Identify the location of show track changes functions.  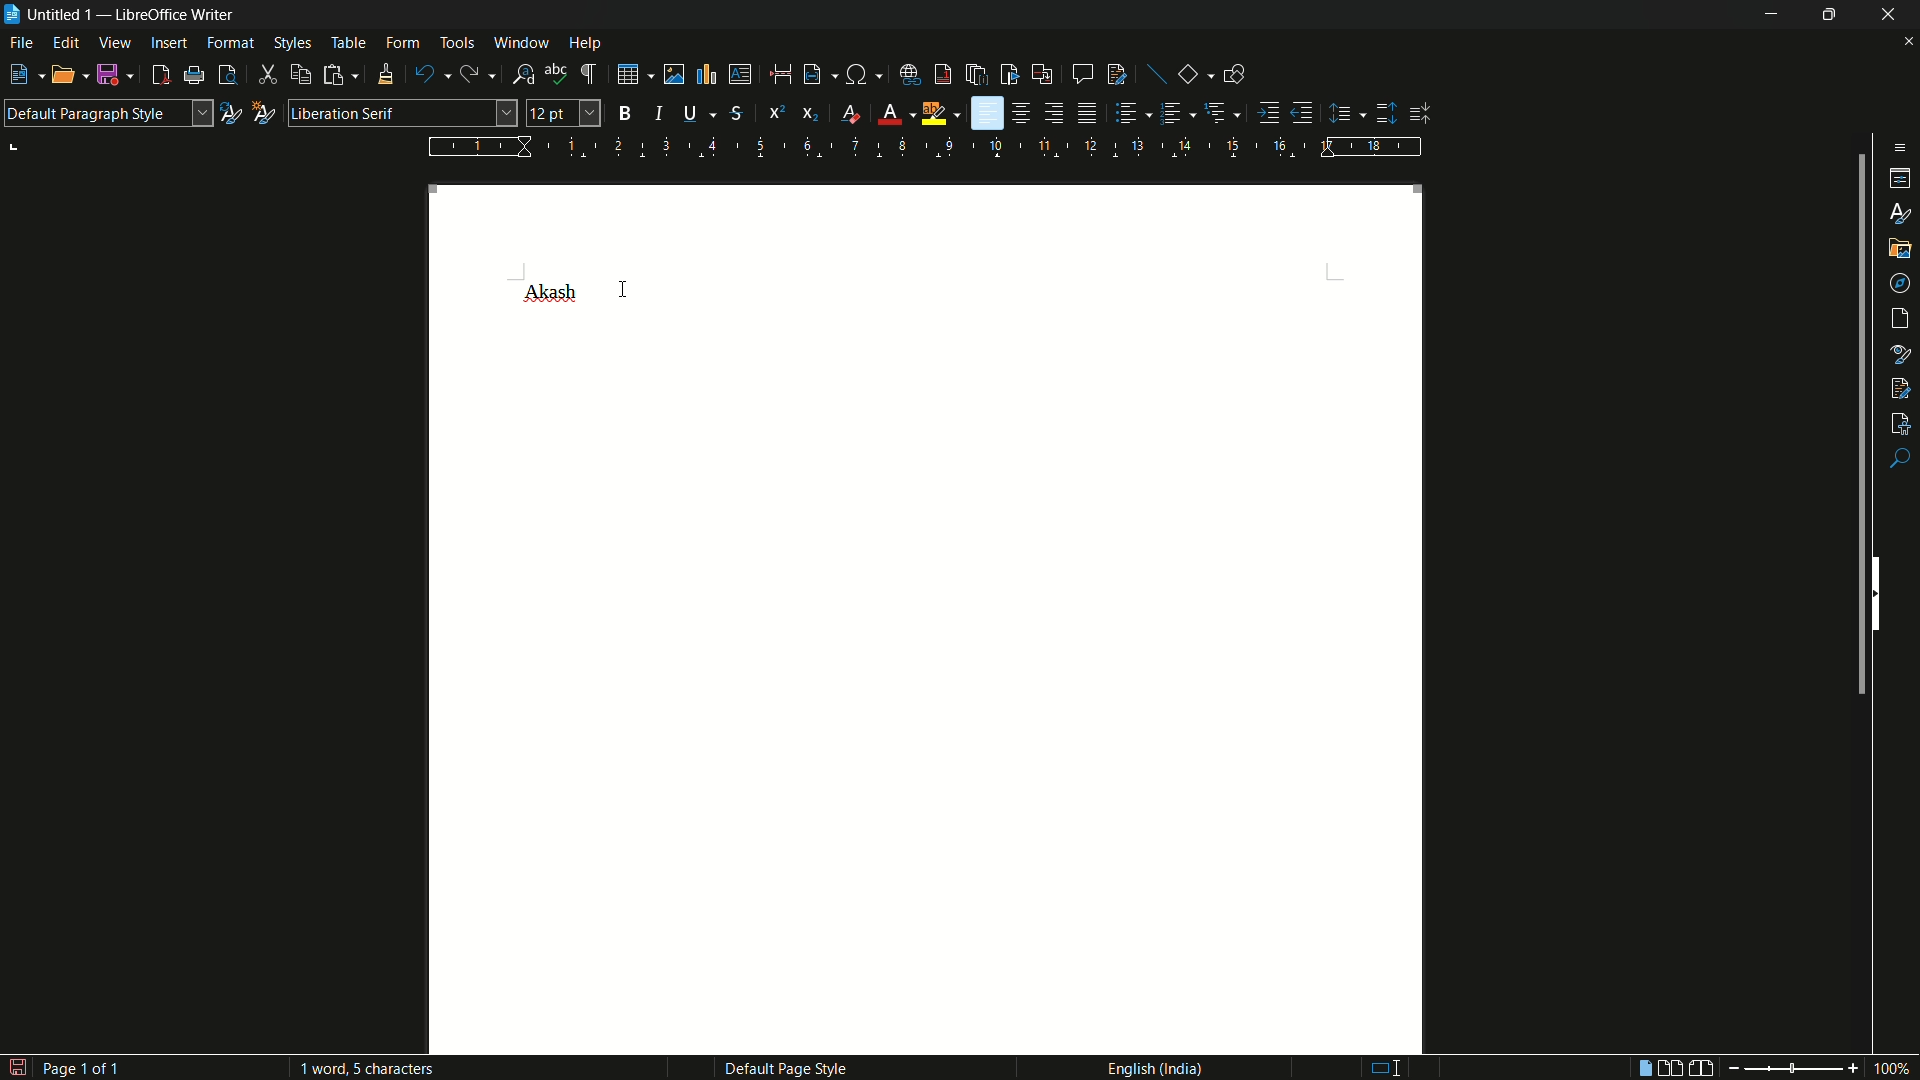
(1118, 74).